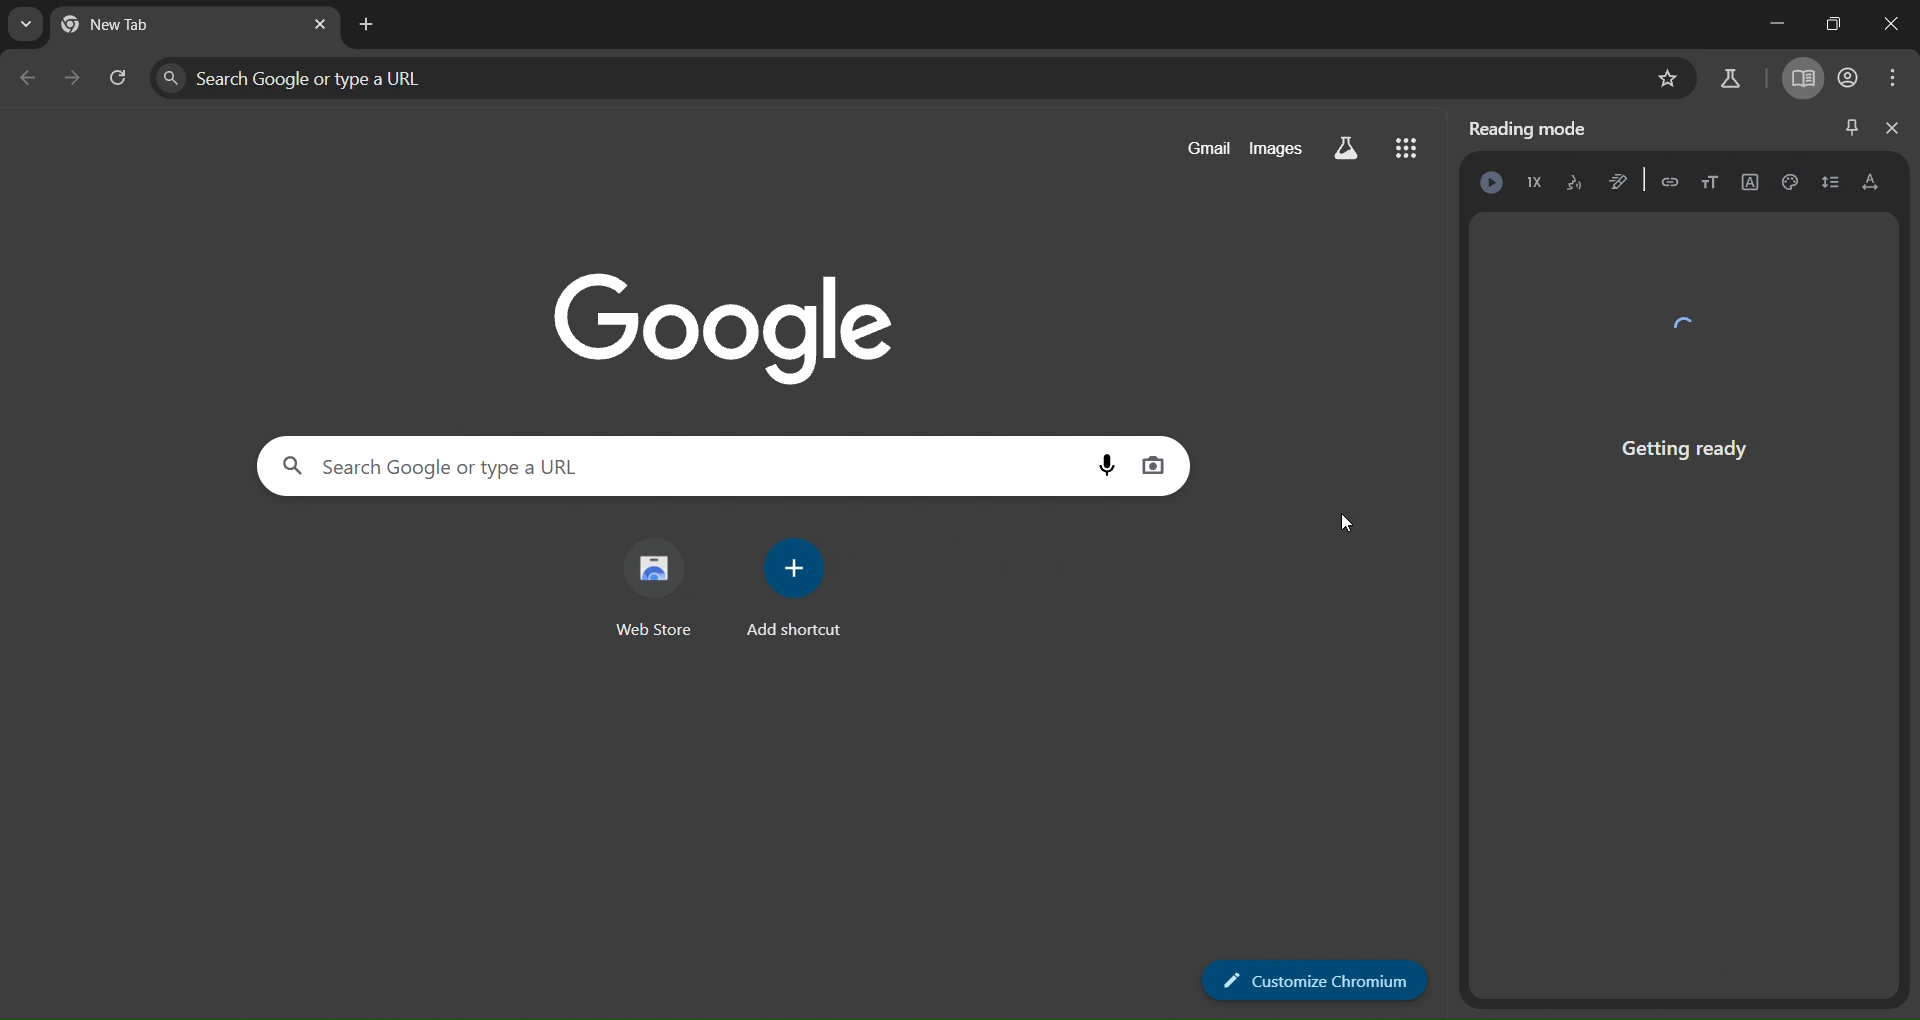 This screenshot has width=1920, height=1020. What do you see at coordinates (1201, 149) in the screenshot?
I see `gmail` at bounding box center [1201, 149].